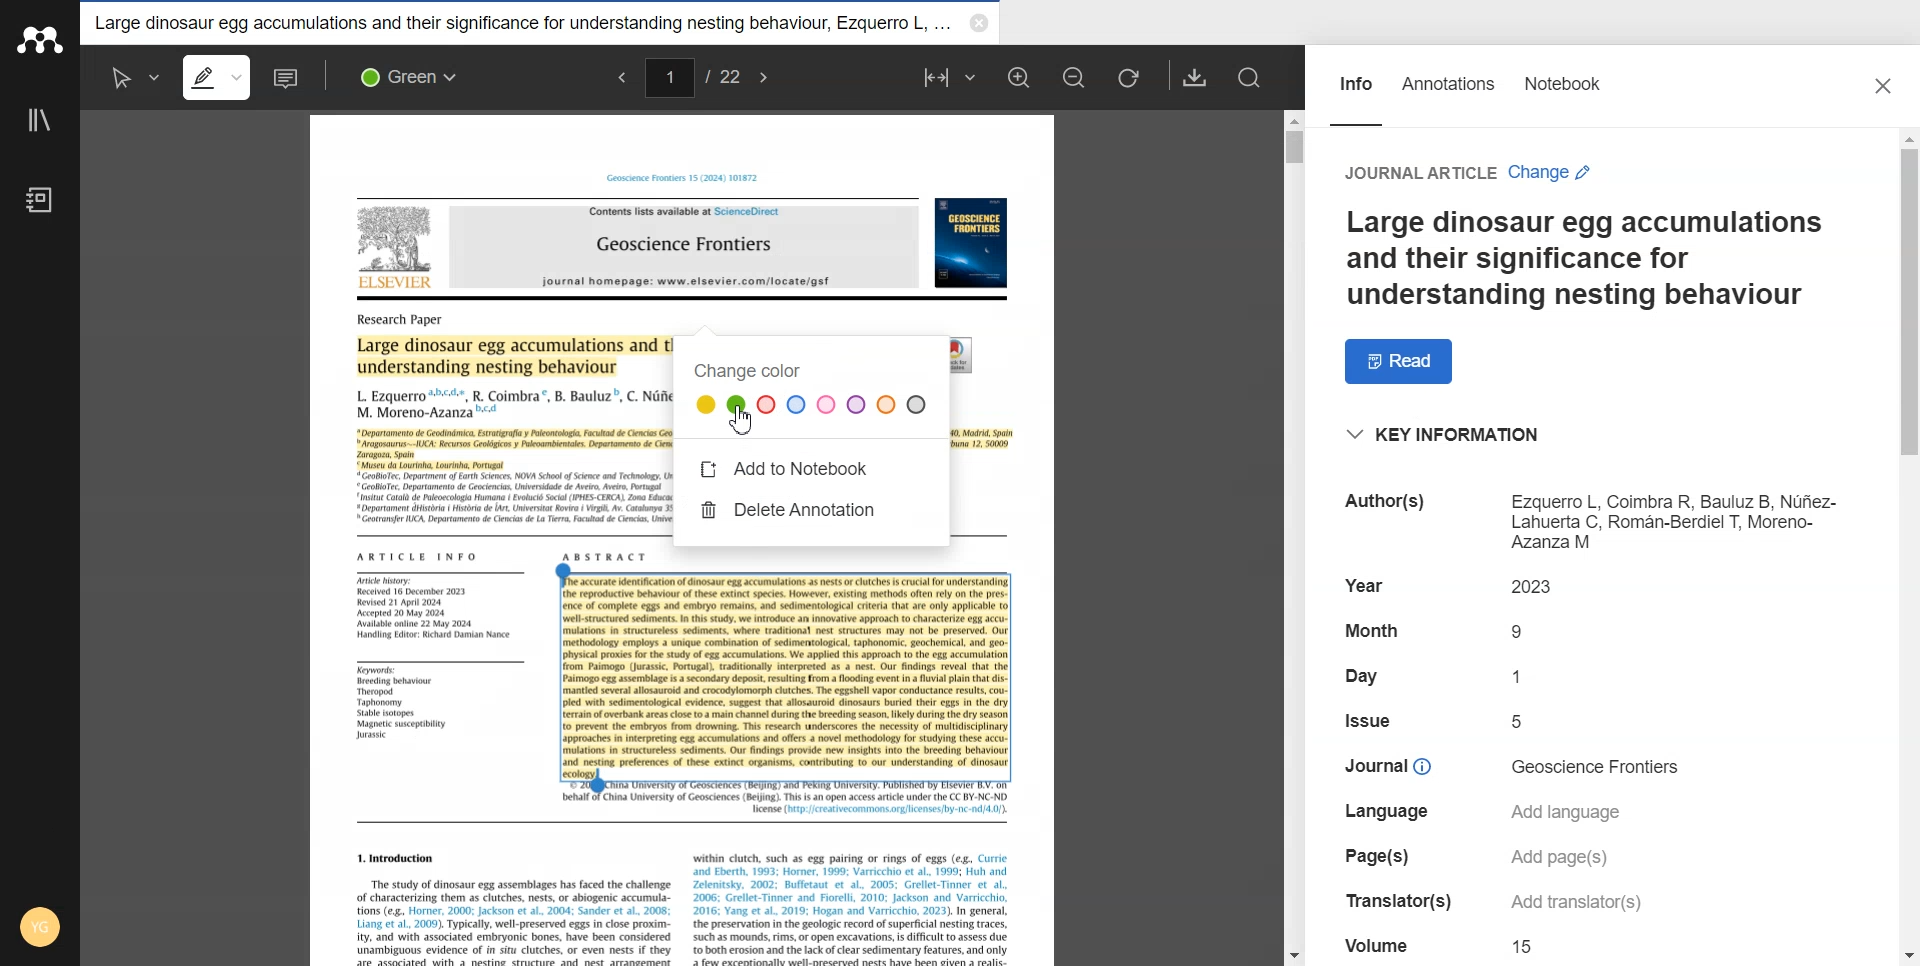 The height and width of the screenshot is (966, 1920). What do you see at coordinates (1419, 174) in the screenshot?
I see `text` at bounding box center [1419, 174].